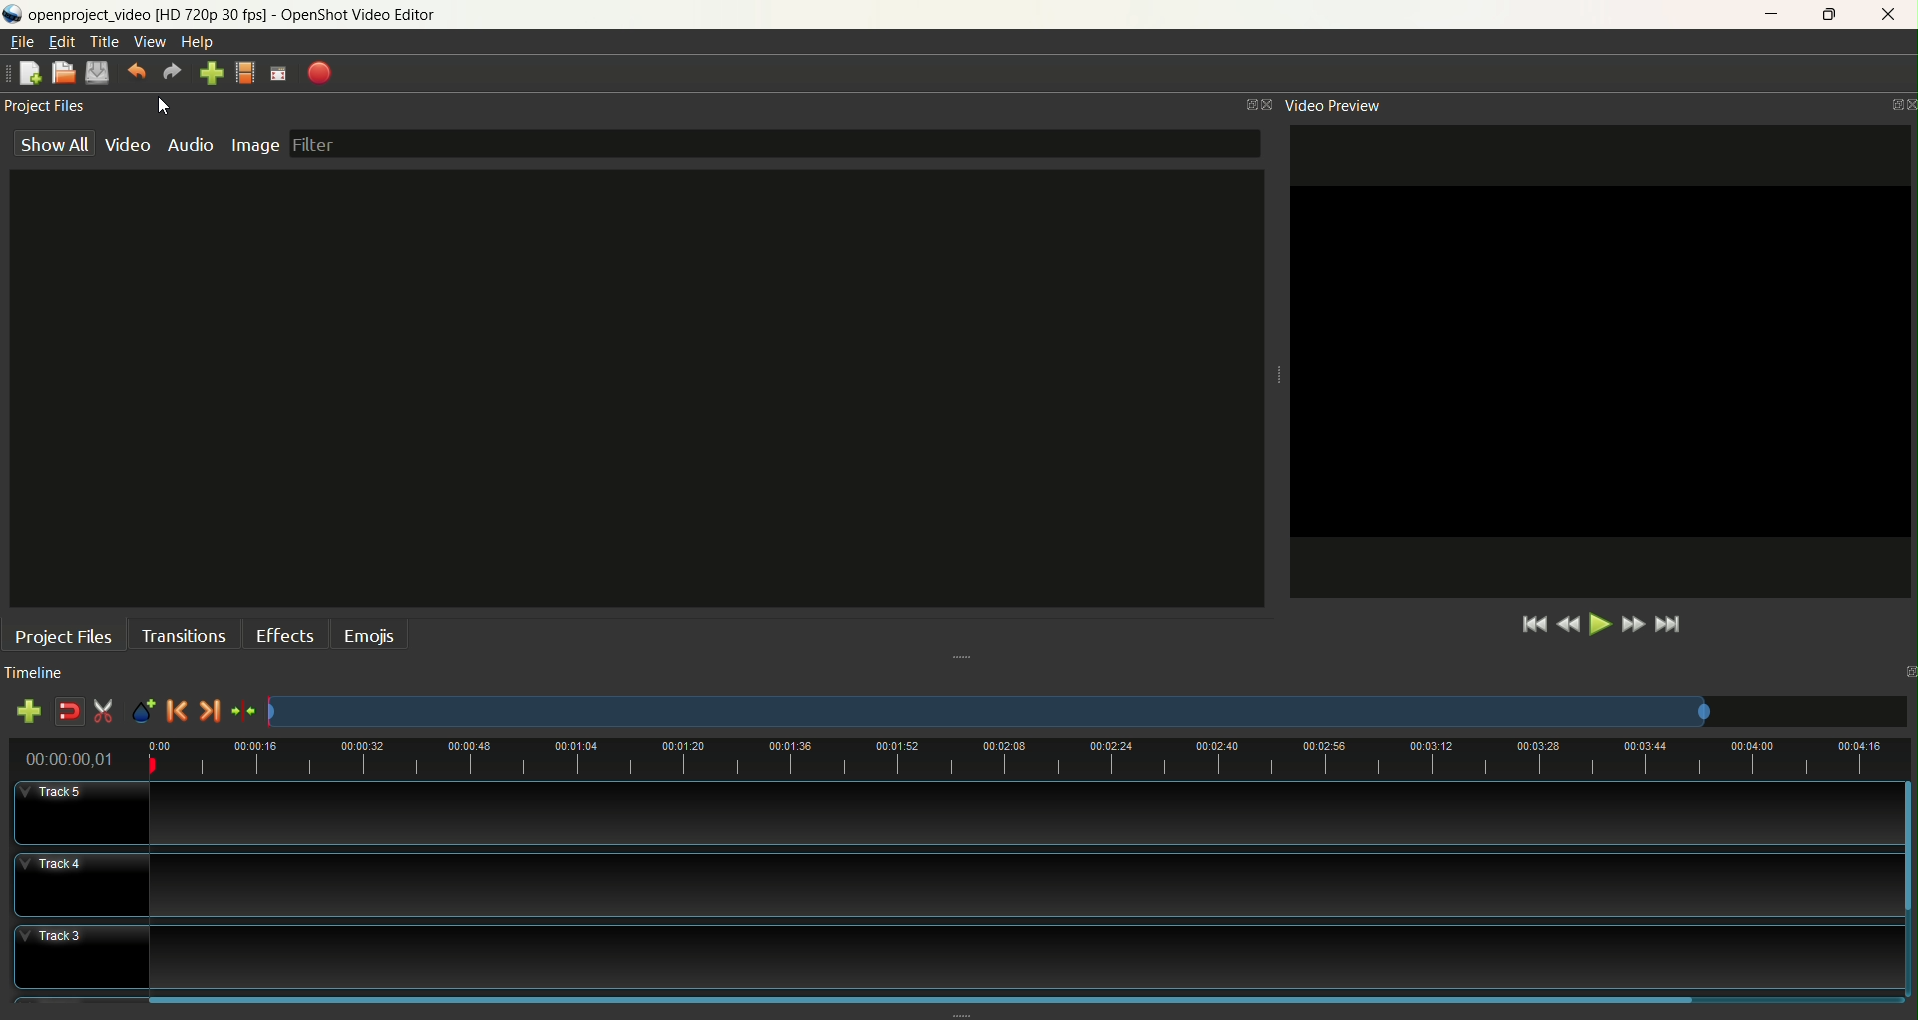  Describe the element at coordinates (194, 144) in the screenshot. I see `audio` at that location.